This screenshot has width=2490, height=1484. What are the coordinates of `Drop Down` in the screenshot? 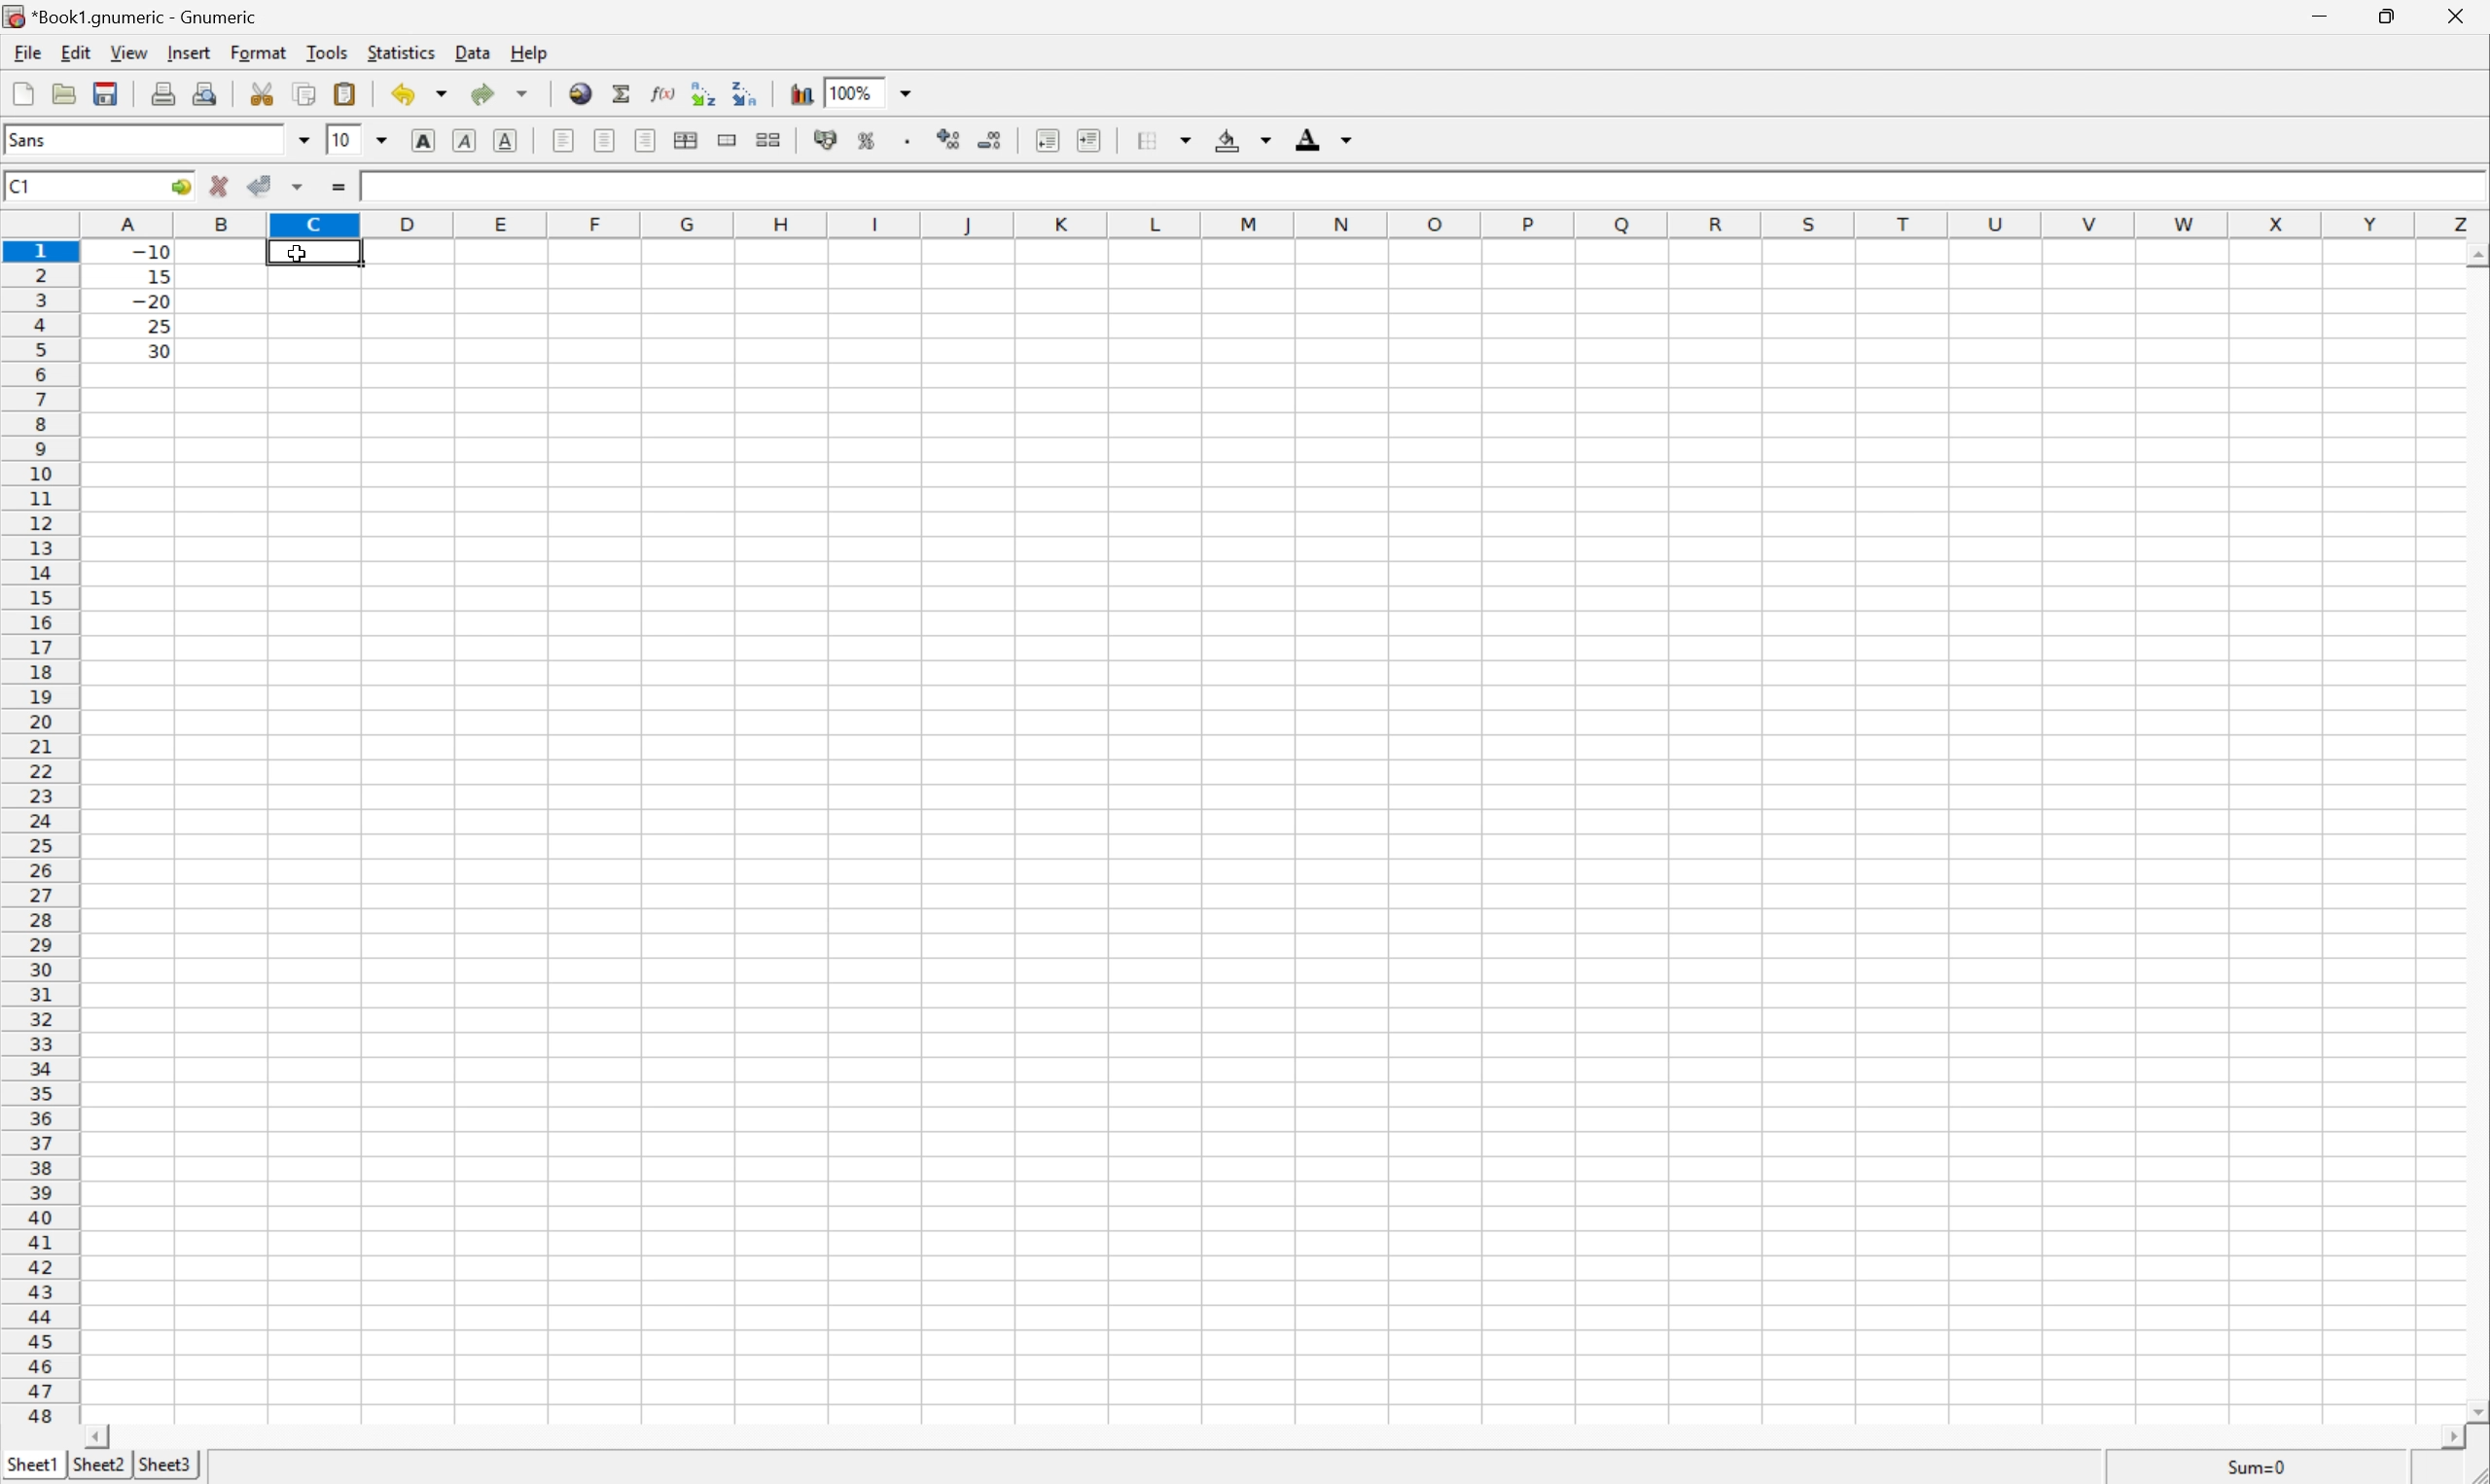 It's located at (1265, 141).